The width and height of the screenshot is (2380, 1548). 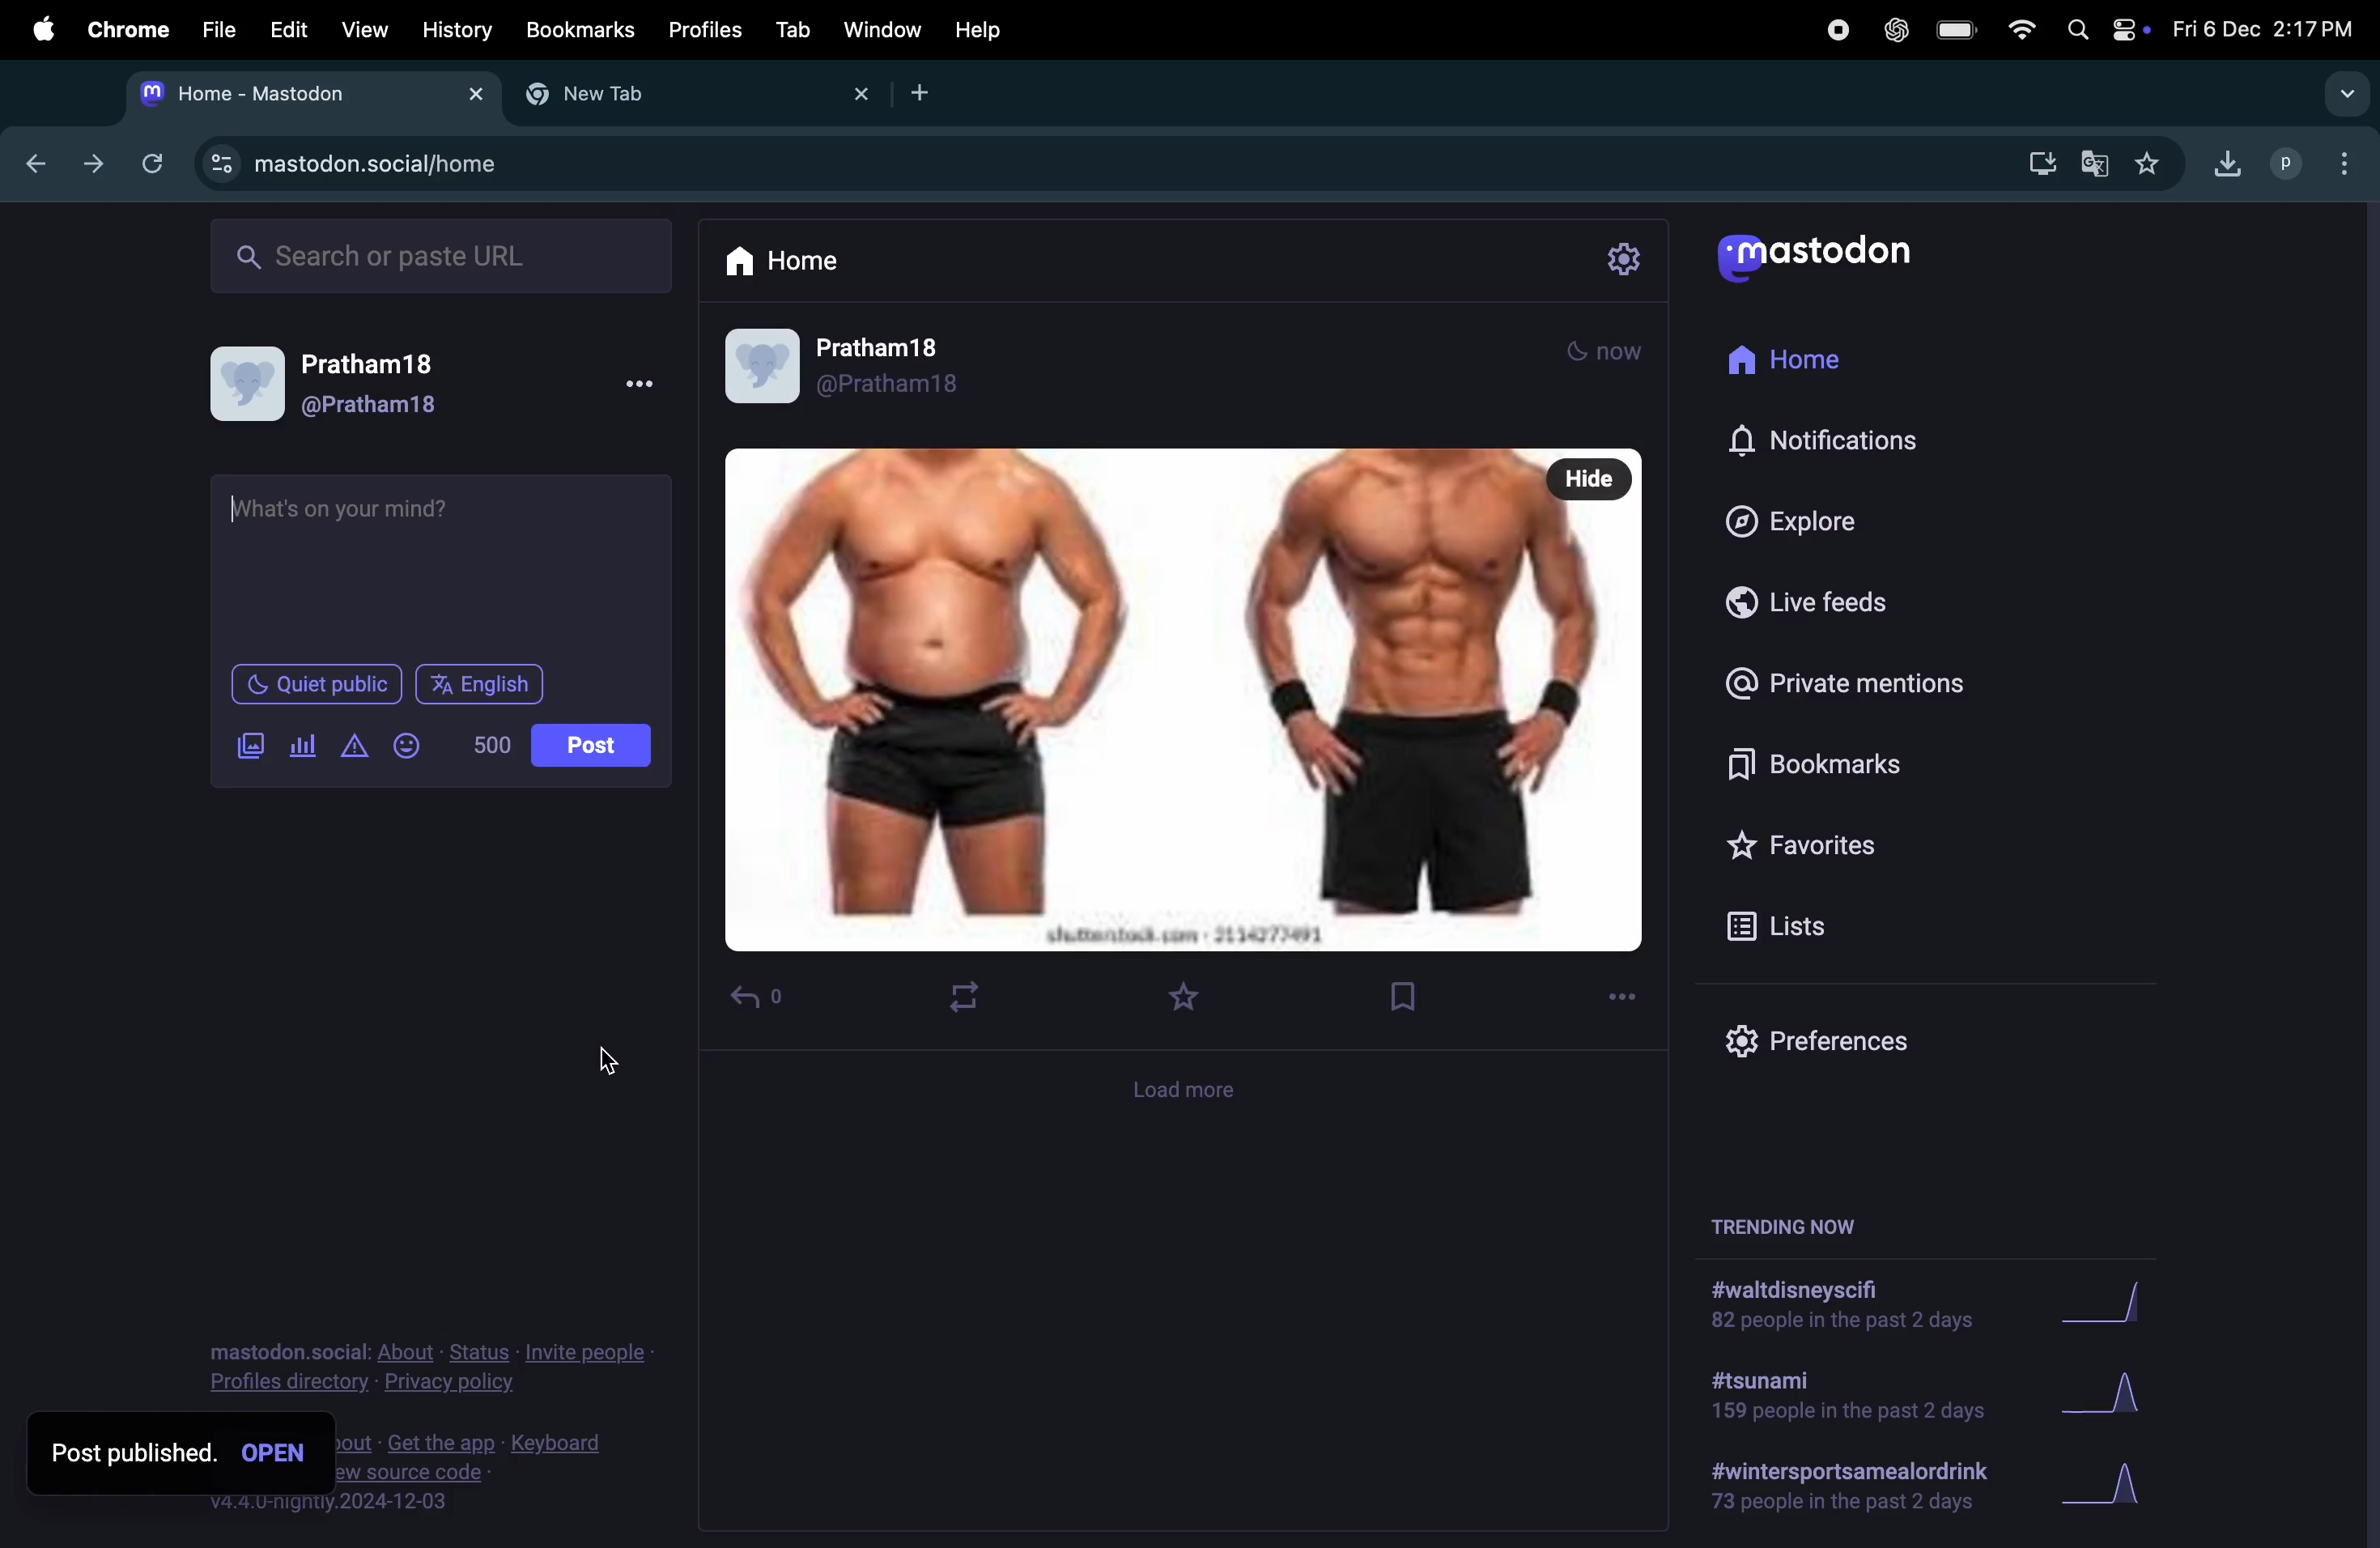 I want to click on Bookmarks, so click(x=1808, y=767).